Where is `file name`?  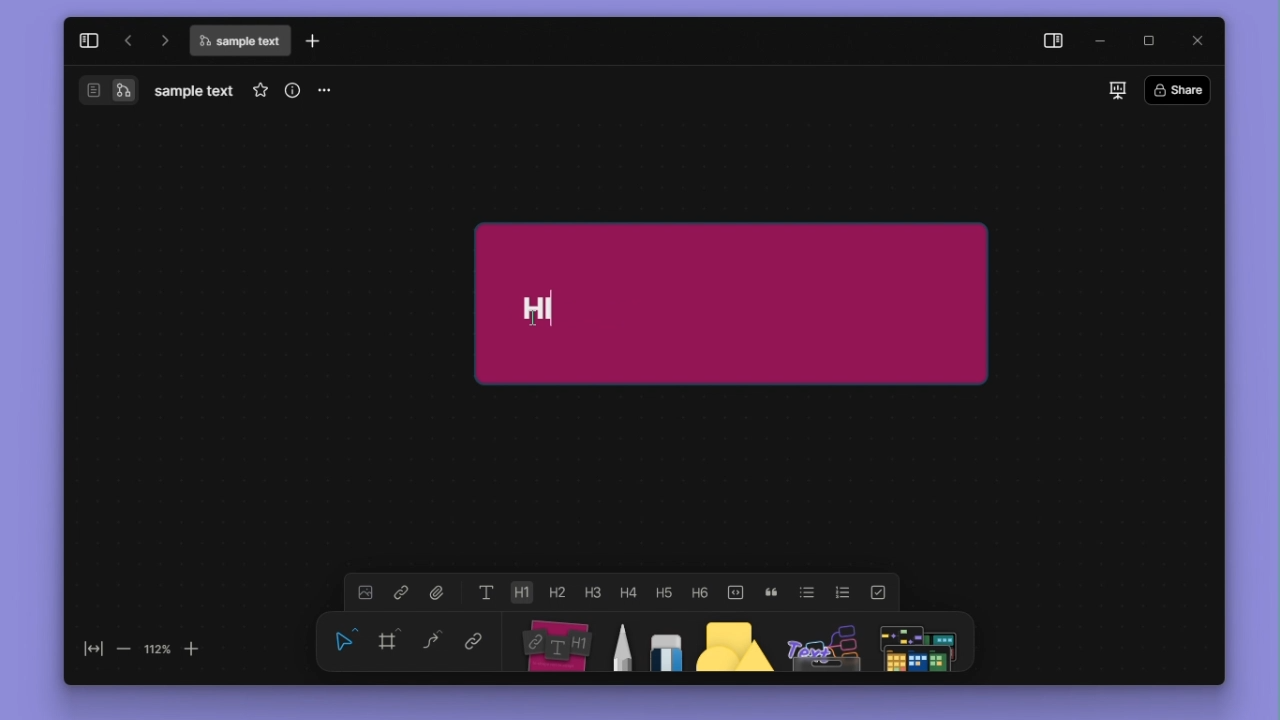
file name is located at coordinates (239, 41).